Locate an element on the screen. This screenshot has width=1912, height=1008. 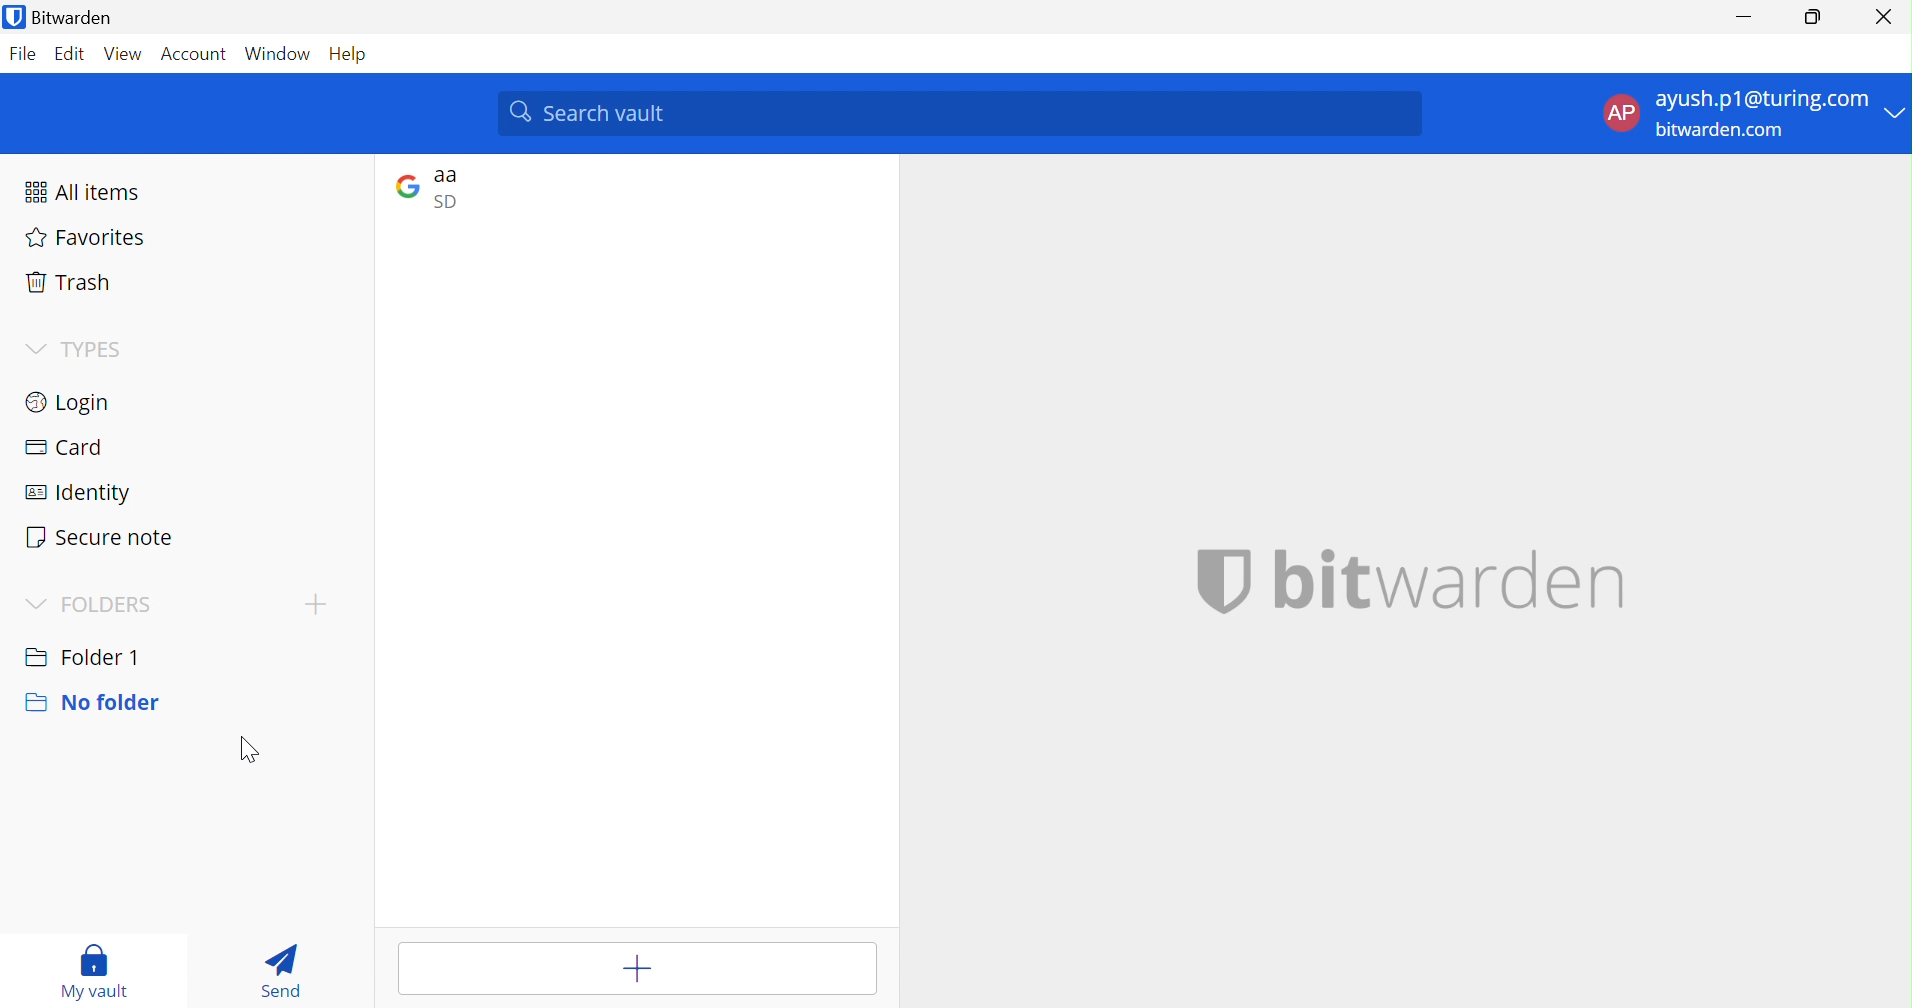
bitwarden logo is located at coordinates (1217, 582).